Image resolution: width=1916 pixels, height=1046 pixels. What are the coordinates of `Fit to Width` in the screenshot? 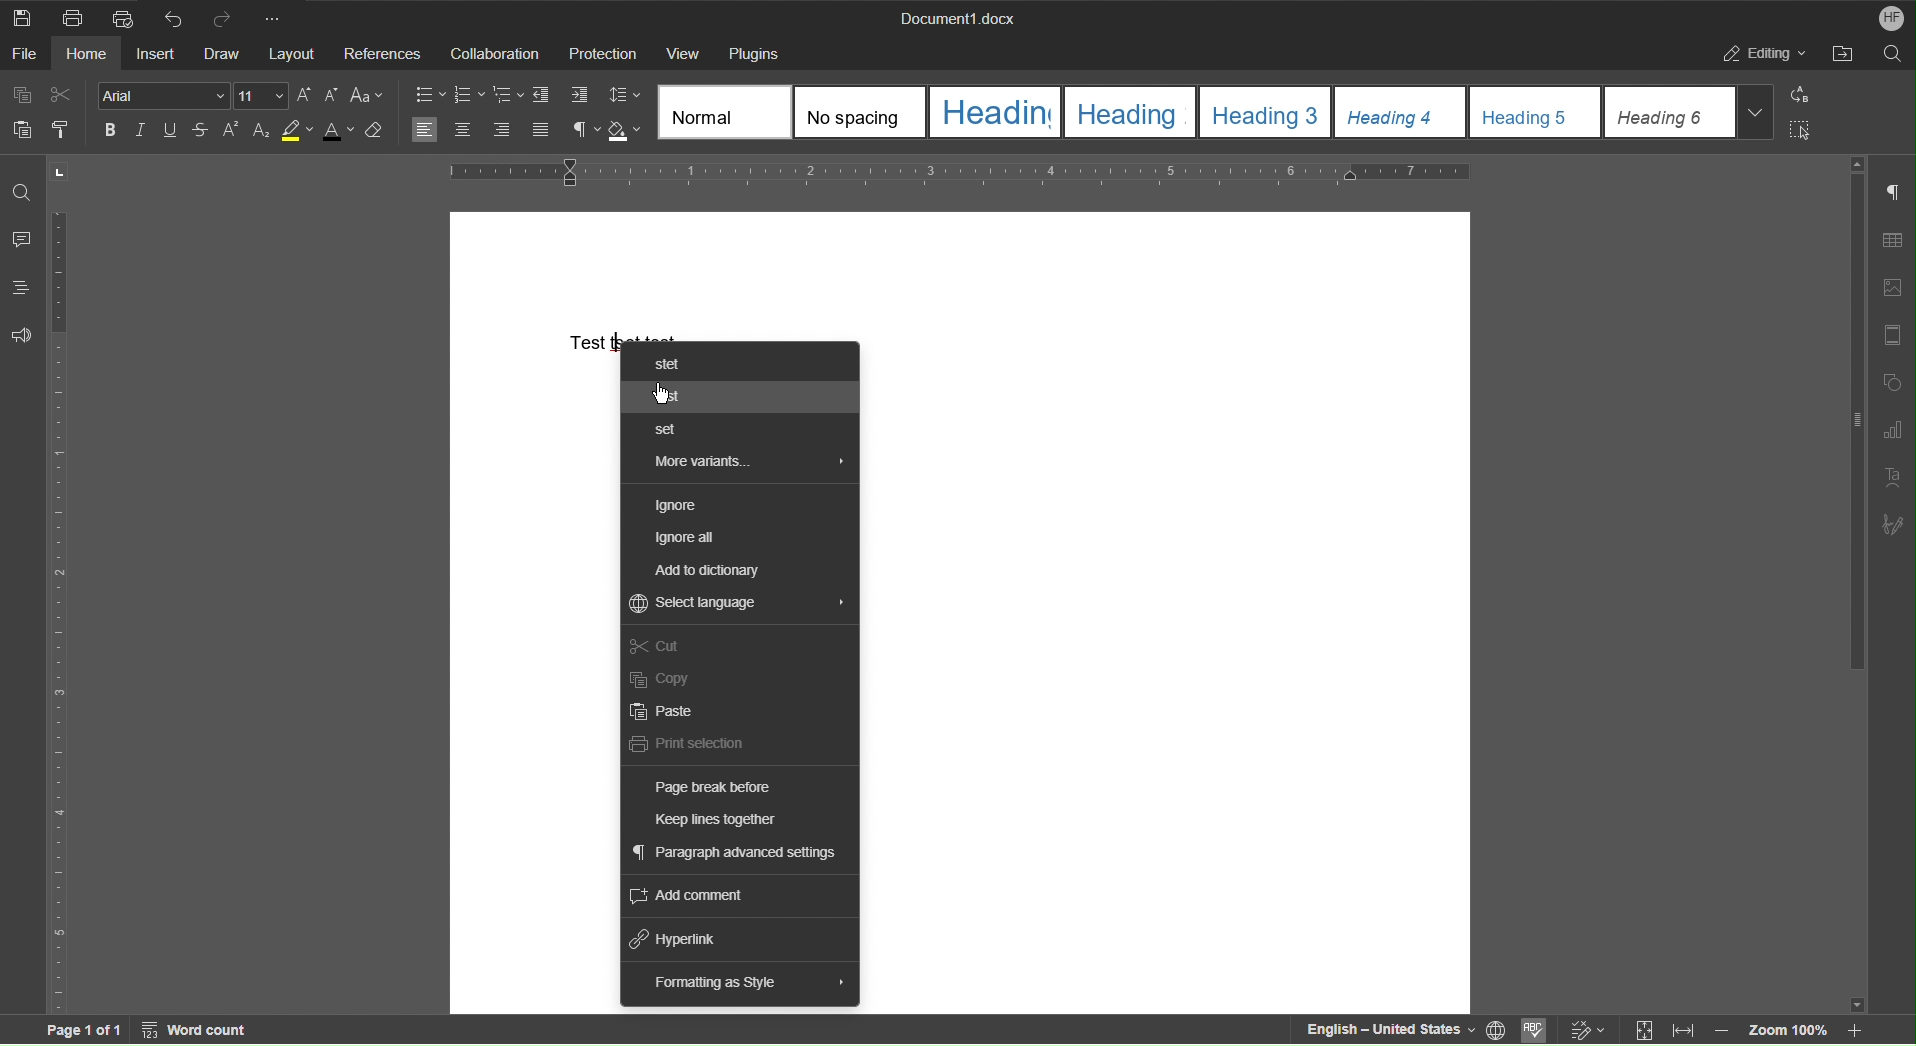 It's located at (1679, 1030).